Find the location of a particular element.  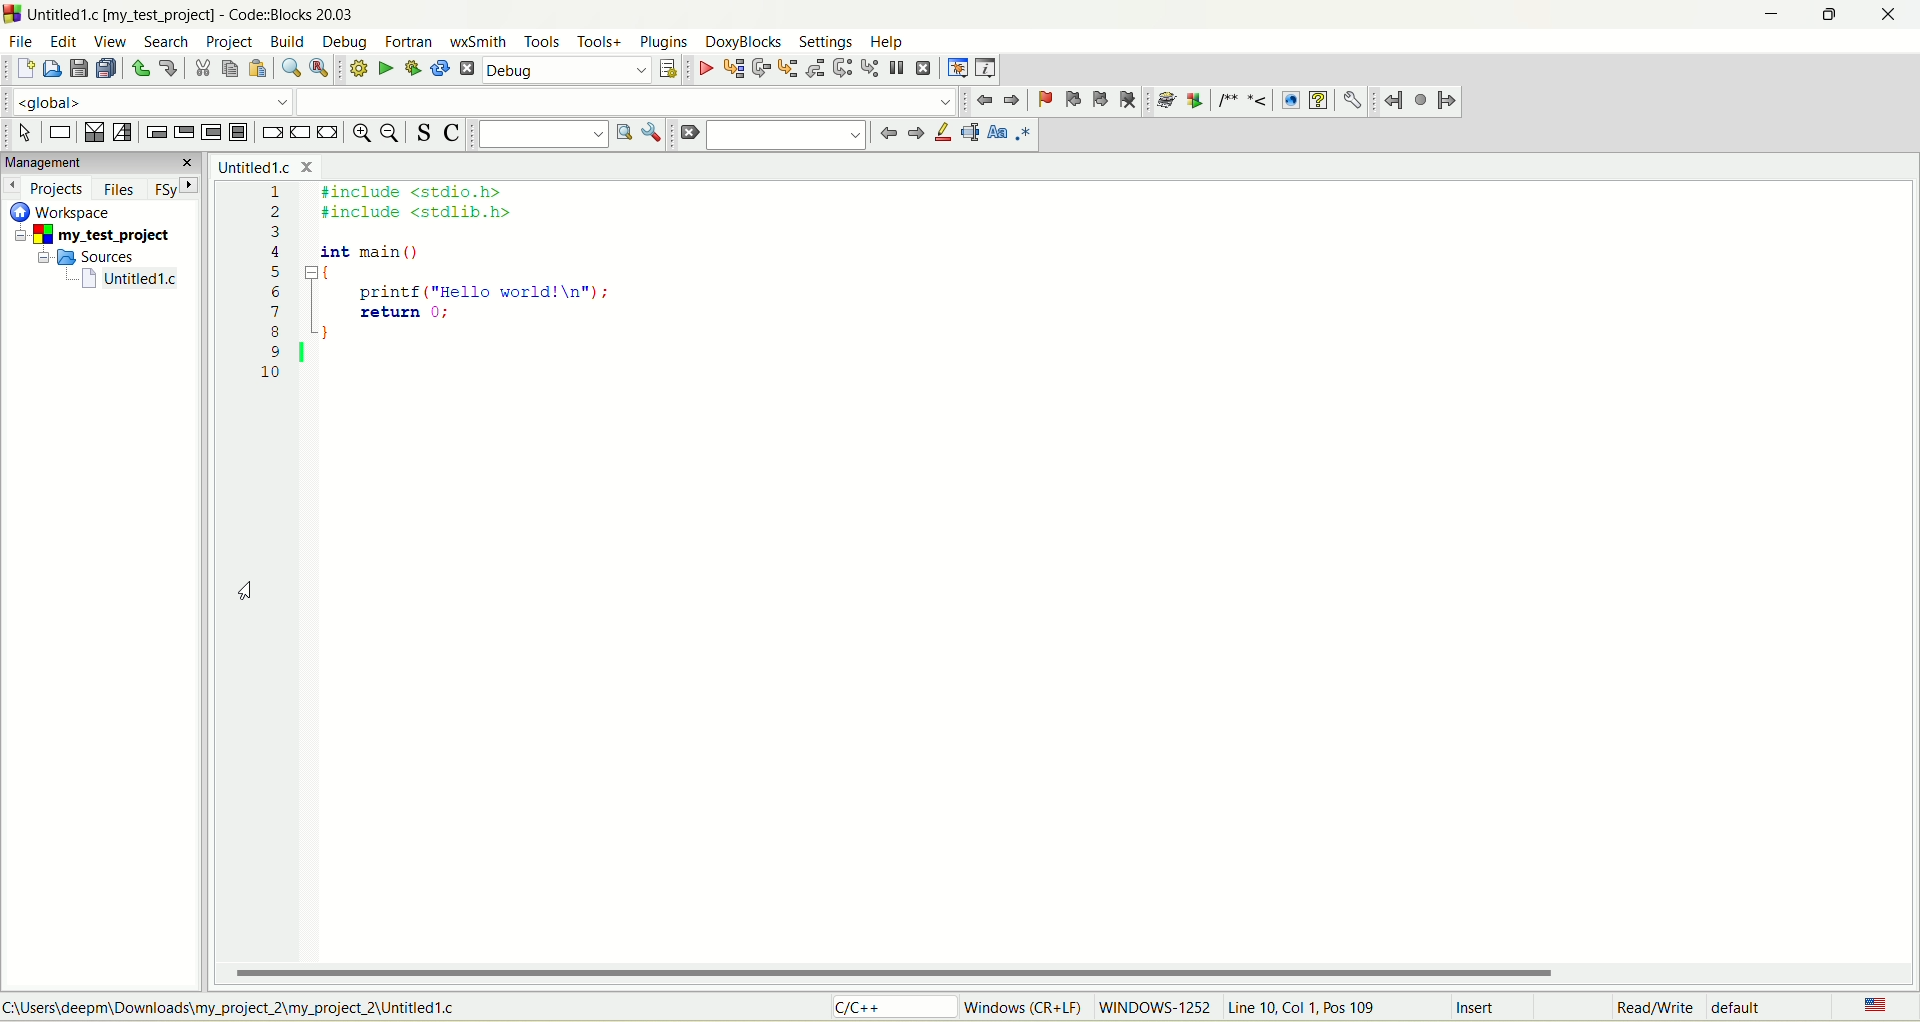

text search is located at coordinates (539, 137).